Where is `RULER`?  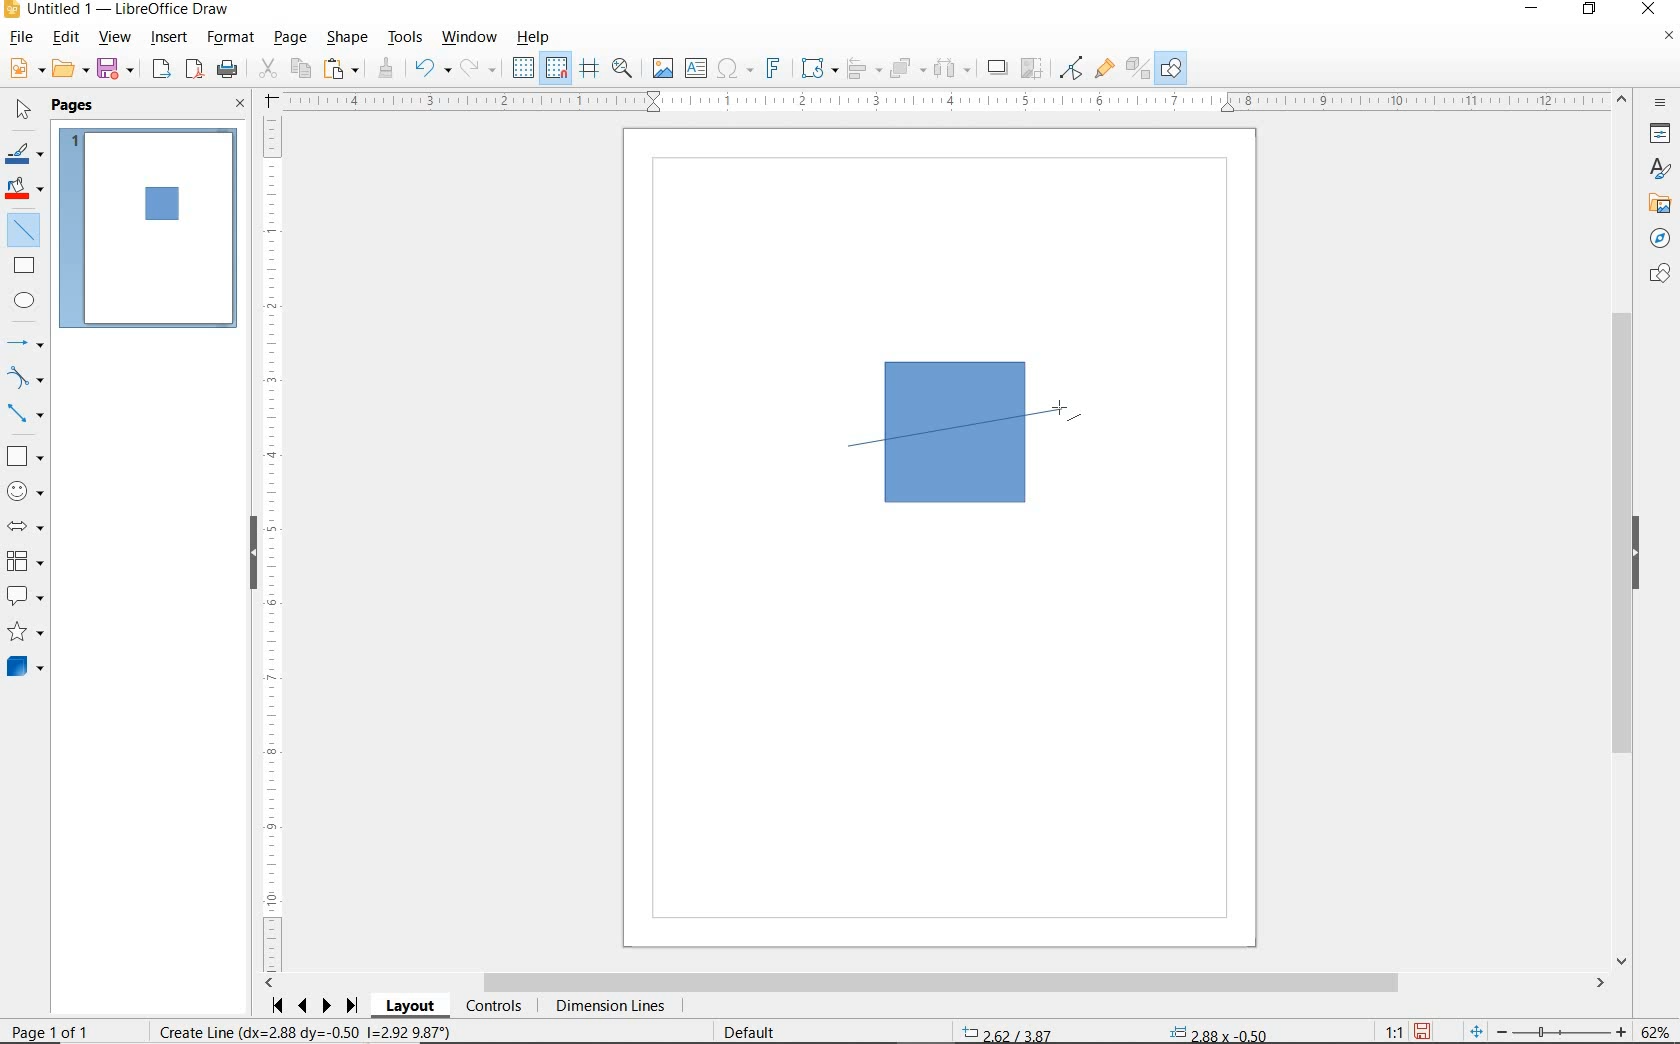 RULER is located at coordinates (946, 101).